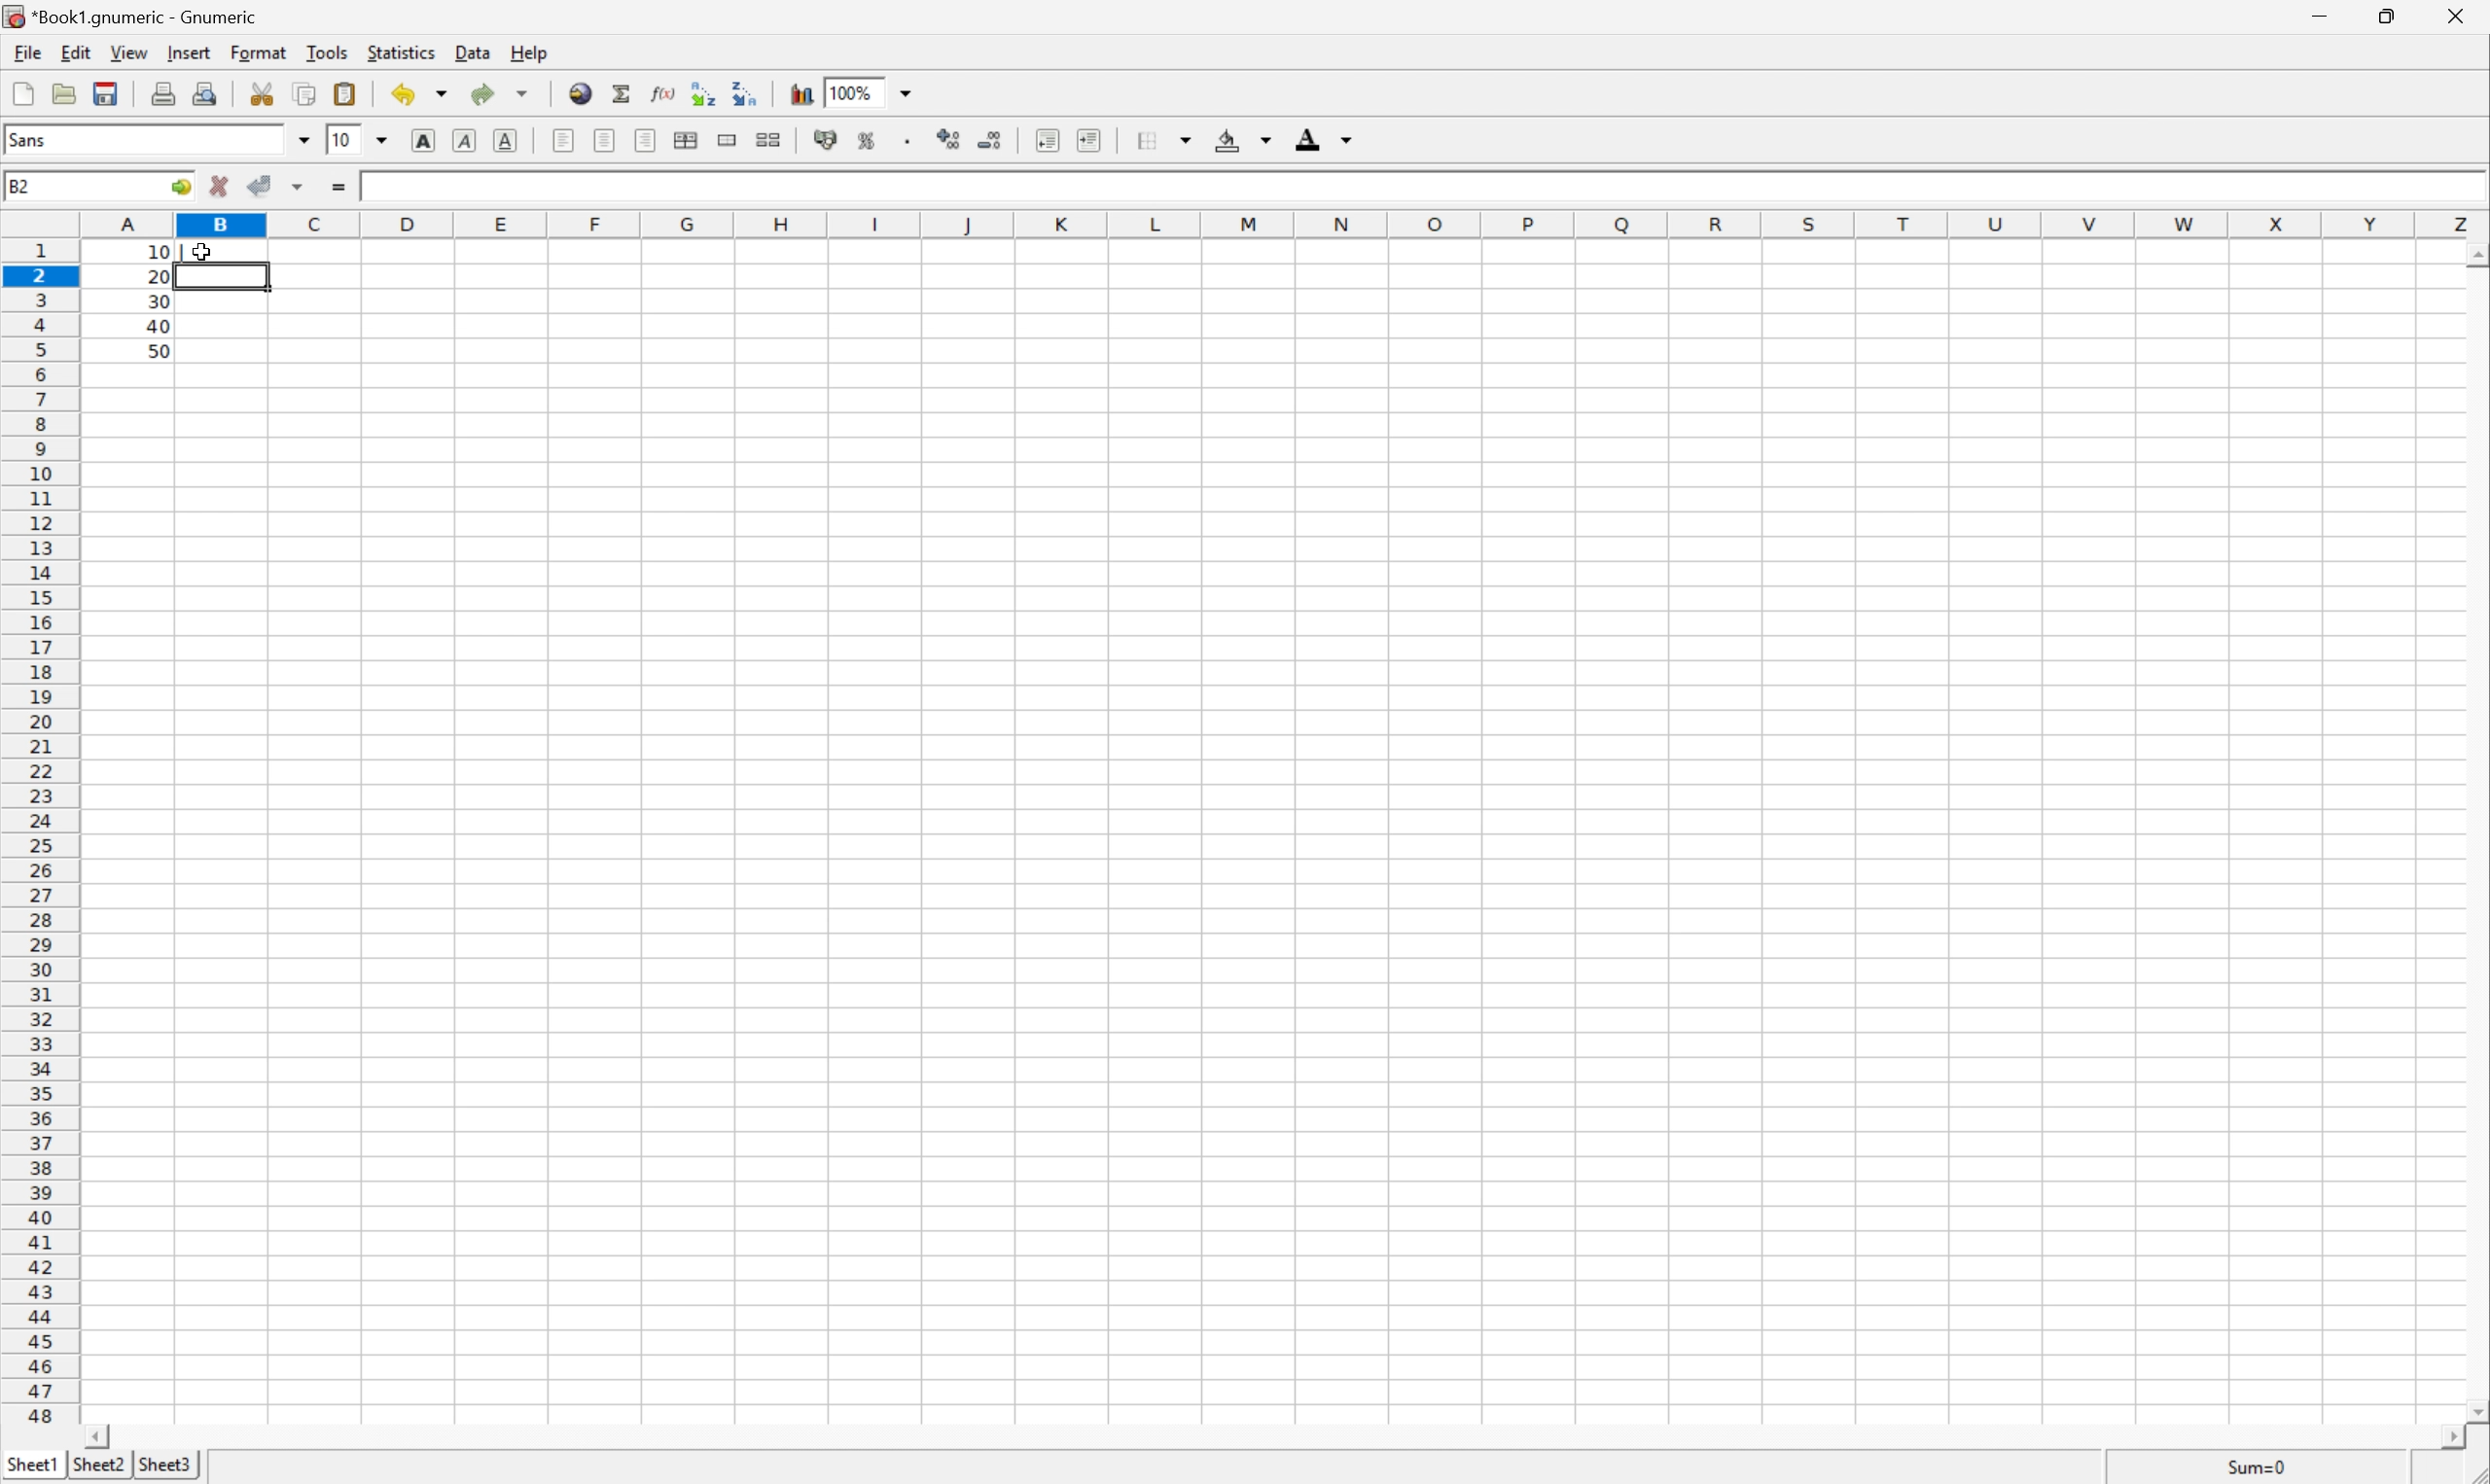 This screenshot has height=1484, width=2490. I want to click on Center Horizontally, so click(606, 138).